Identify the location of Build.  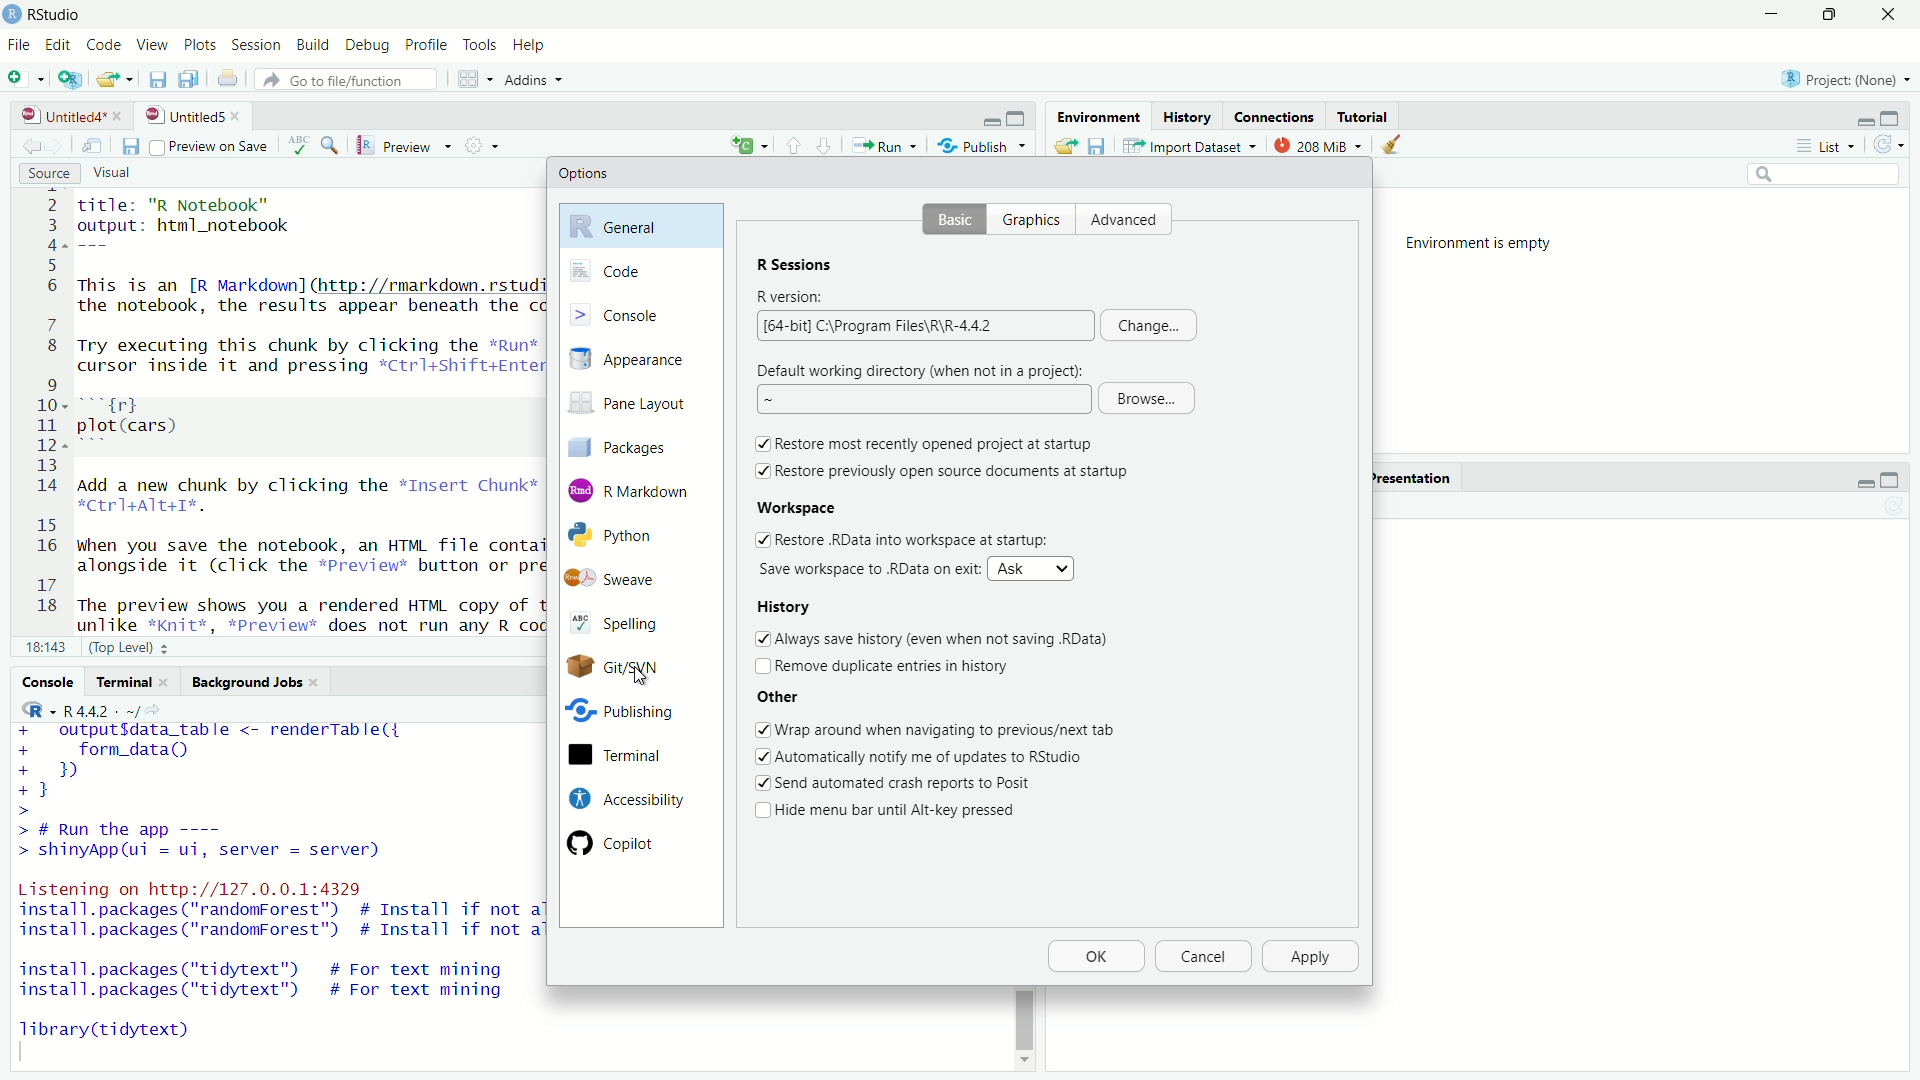
(315, 46).